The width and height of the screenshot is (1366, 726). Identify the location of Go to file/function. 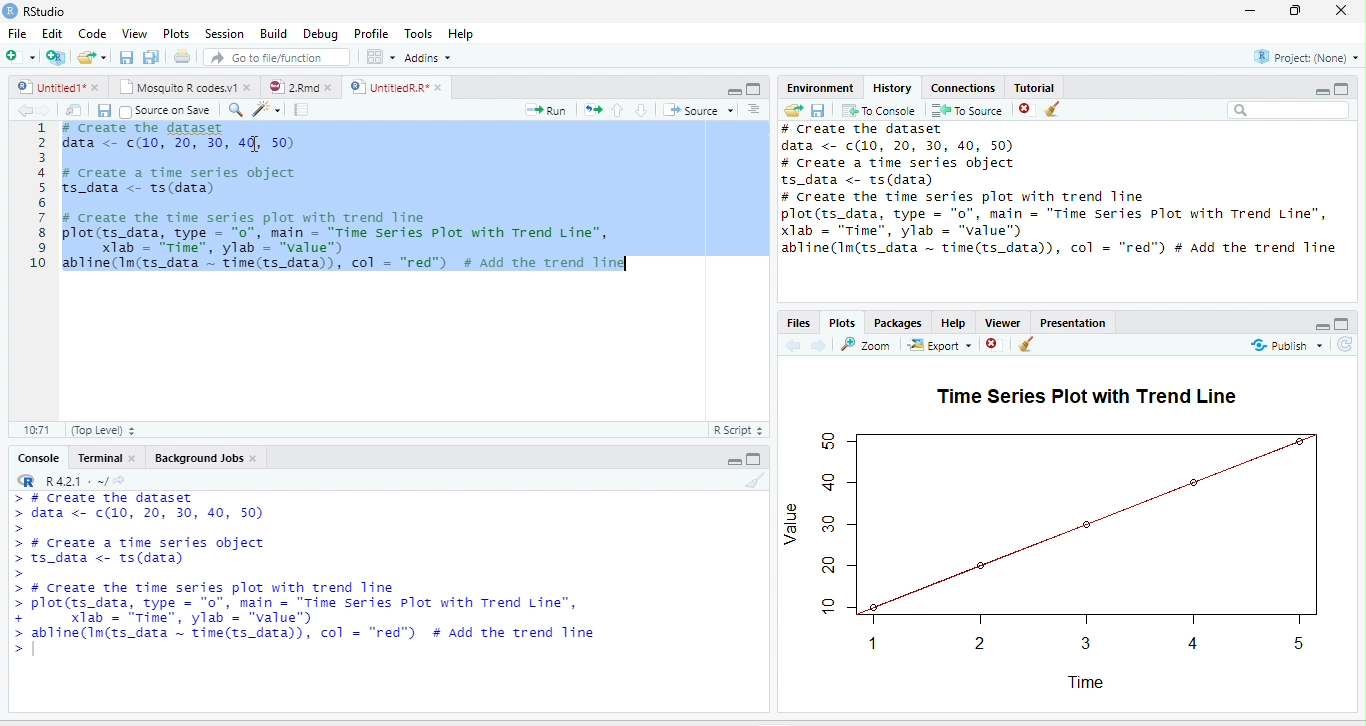
(277, 57).